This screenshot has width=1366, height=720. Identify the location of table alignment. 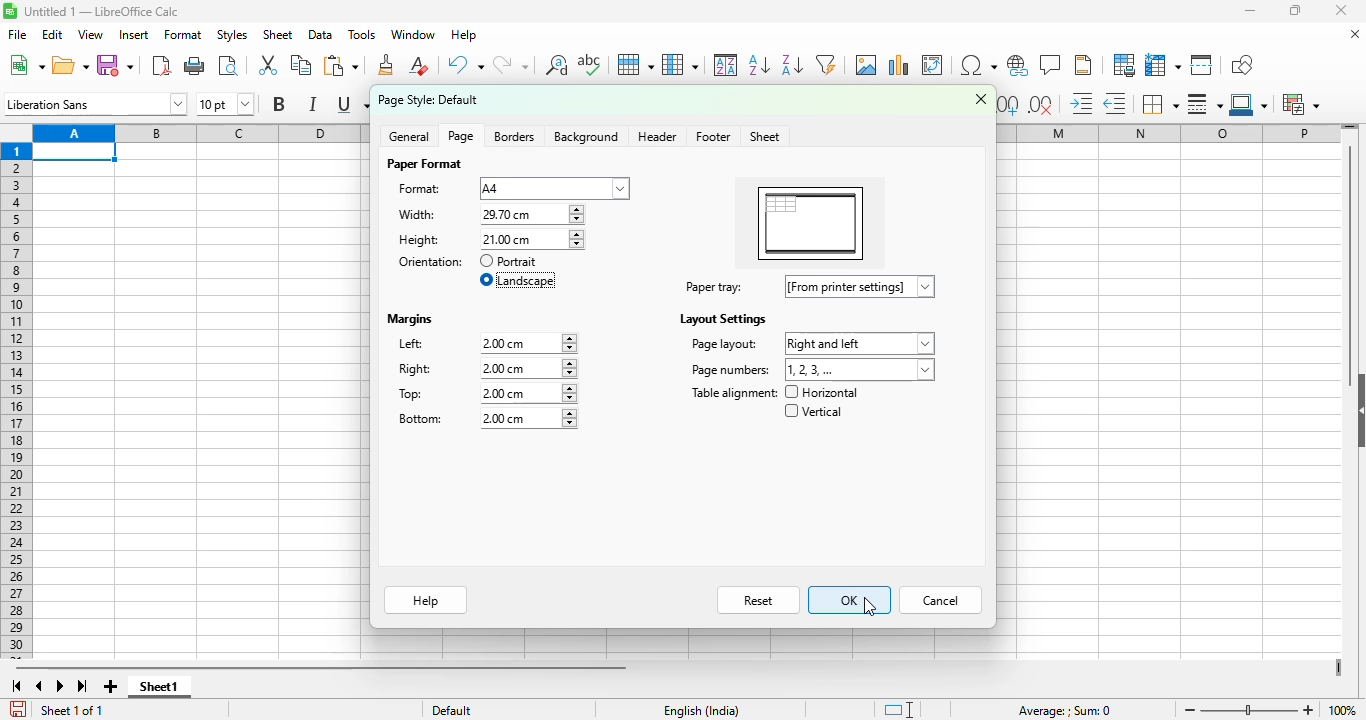
(733, 393).